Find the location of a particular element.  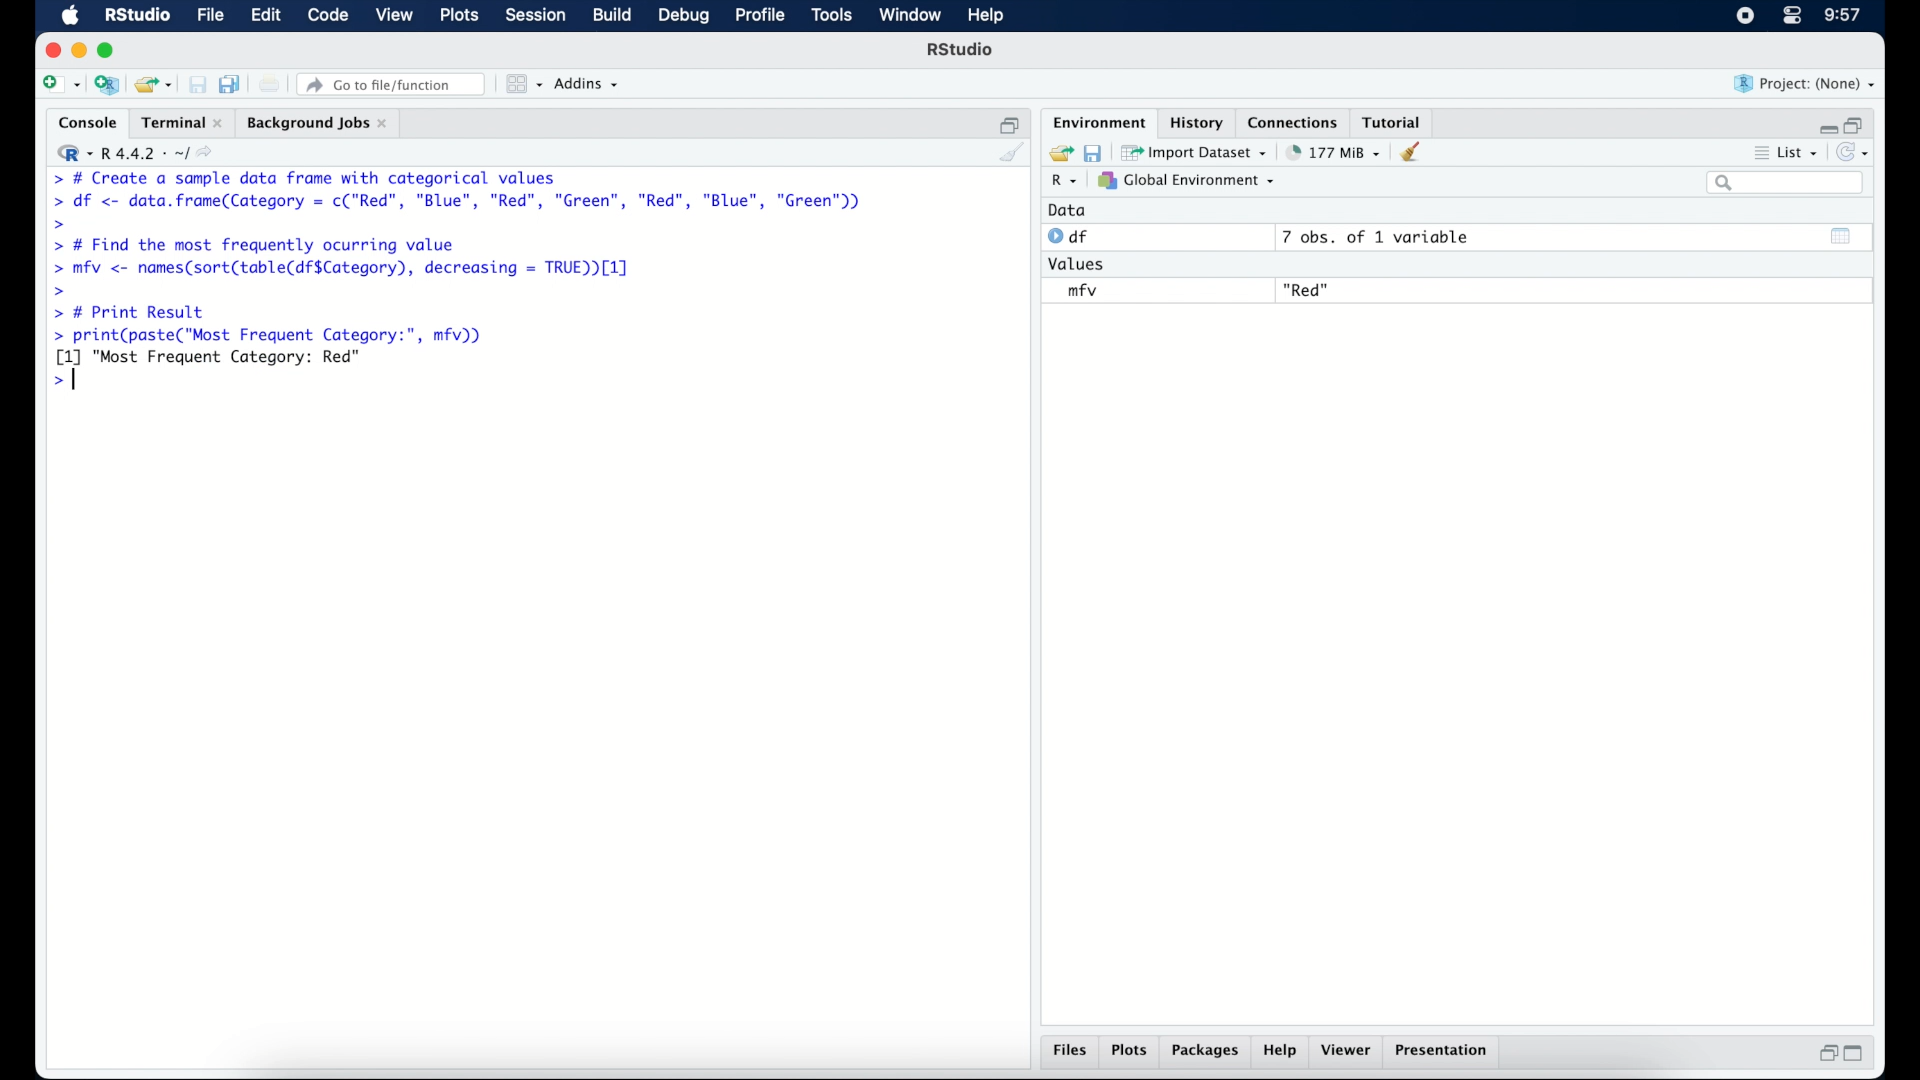

minimzie is located at coordinates (78, 50).